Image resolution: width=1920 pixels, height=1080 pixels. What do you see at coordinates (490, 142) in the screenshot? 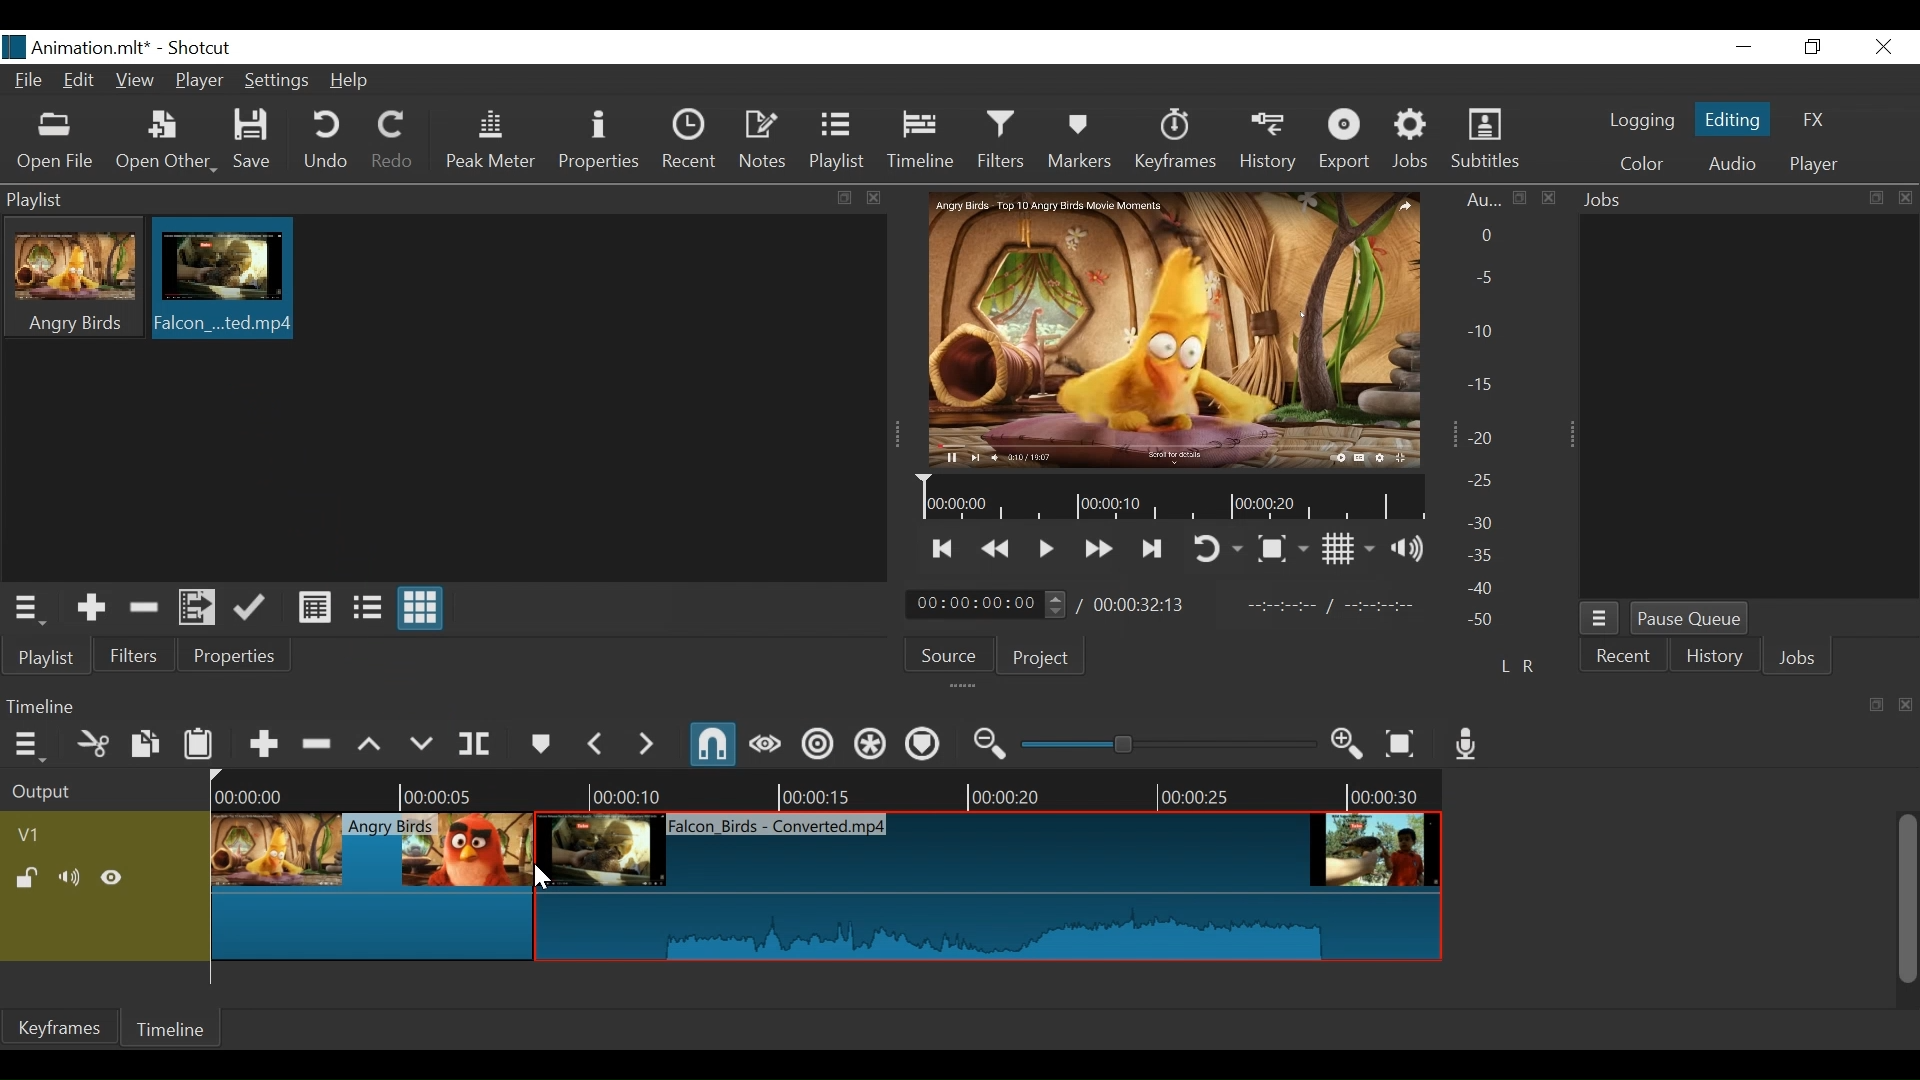
I see `Peak Meter` at bounding box center [490, 142].